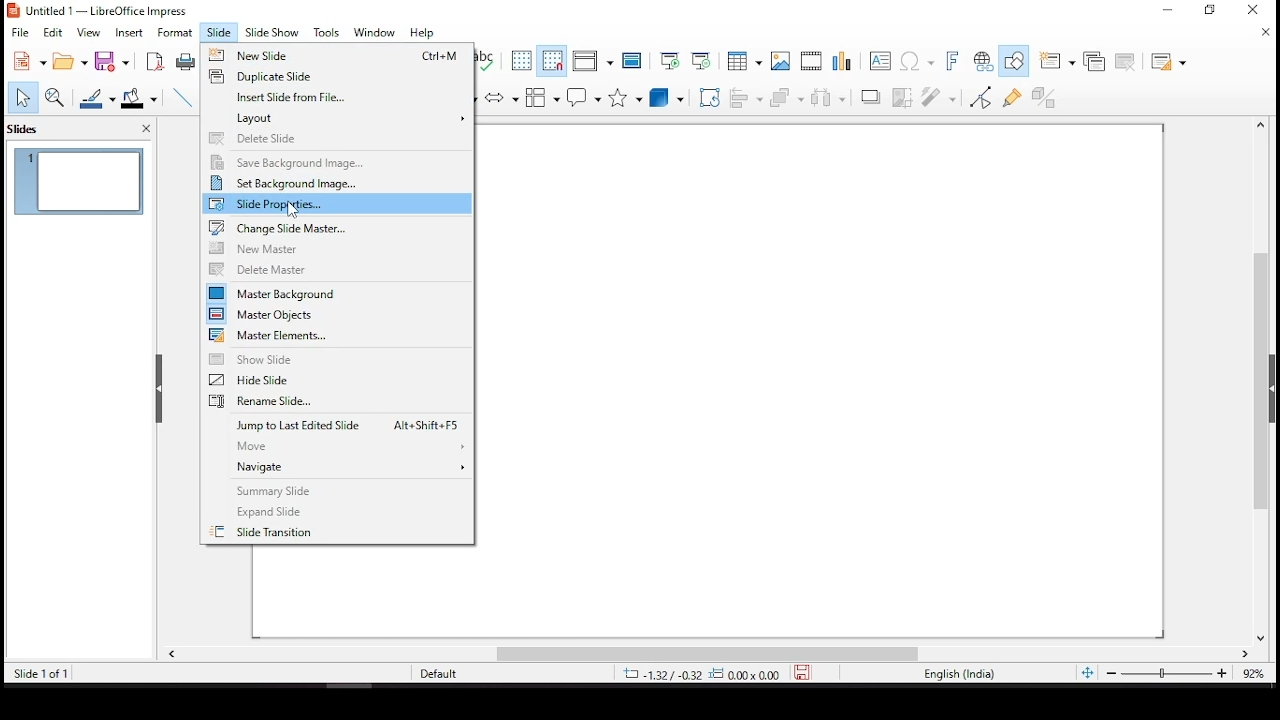 The image size is (1280, 720). Describe the element at coordinates (1210, 11) in the screenshot. I see `restore` at that location.